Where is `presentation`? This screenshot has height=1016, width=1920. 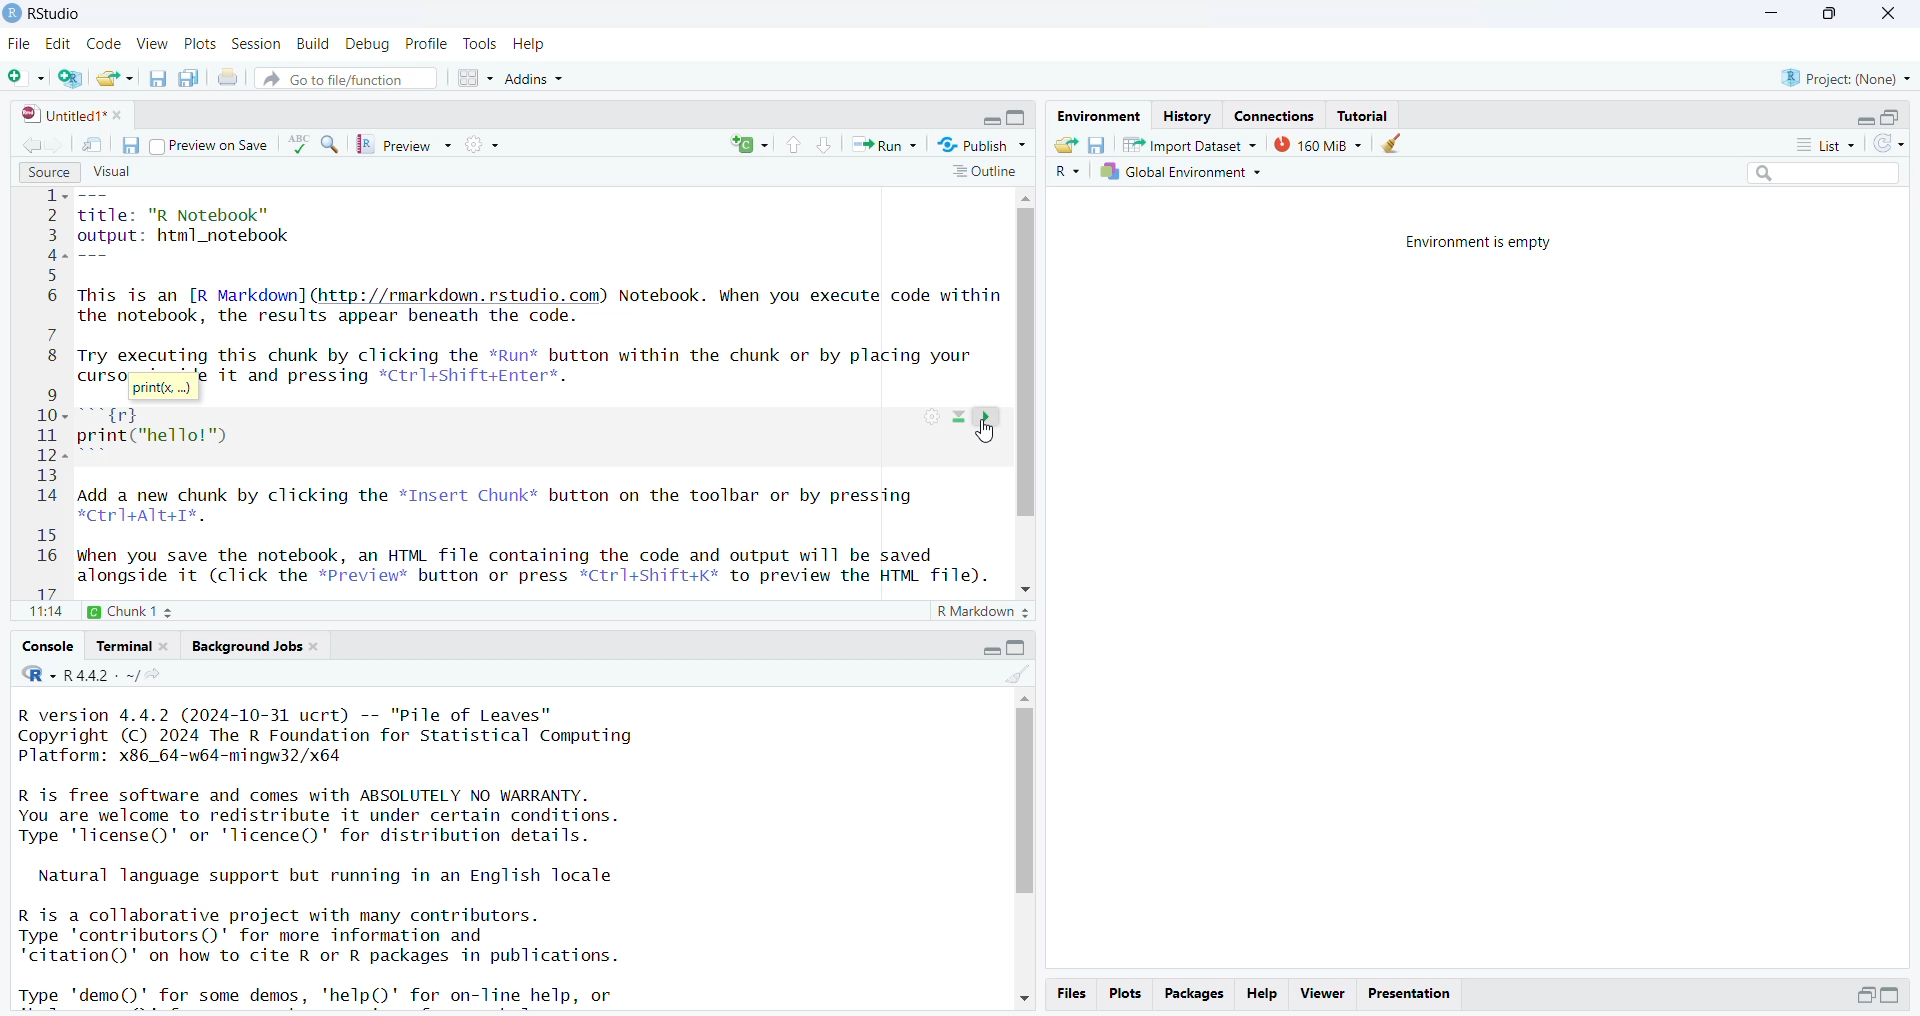
presentation is located at coordinates (1409, 992).